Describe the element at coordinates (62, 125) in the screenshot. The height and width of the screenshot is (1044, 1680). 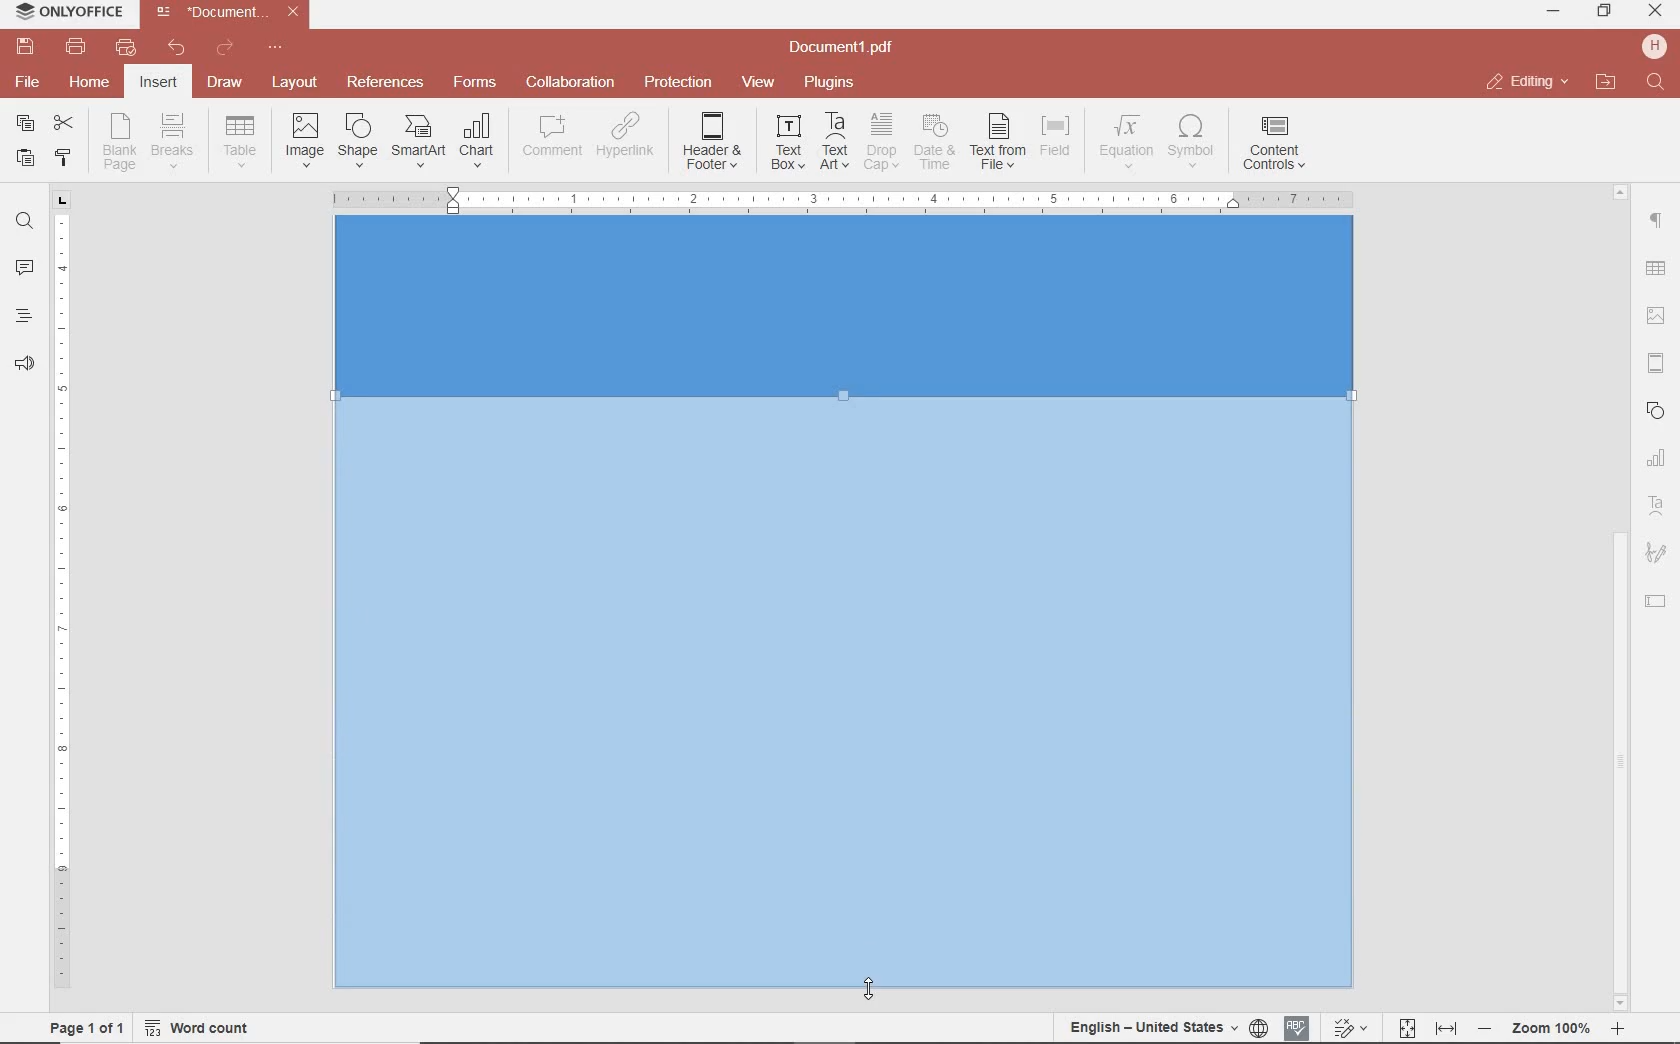
I see `cut` at that location.